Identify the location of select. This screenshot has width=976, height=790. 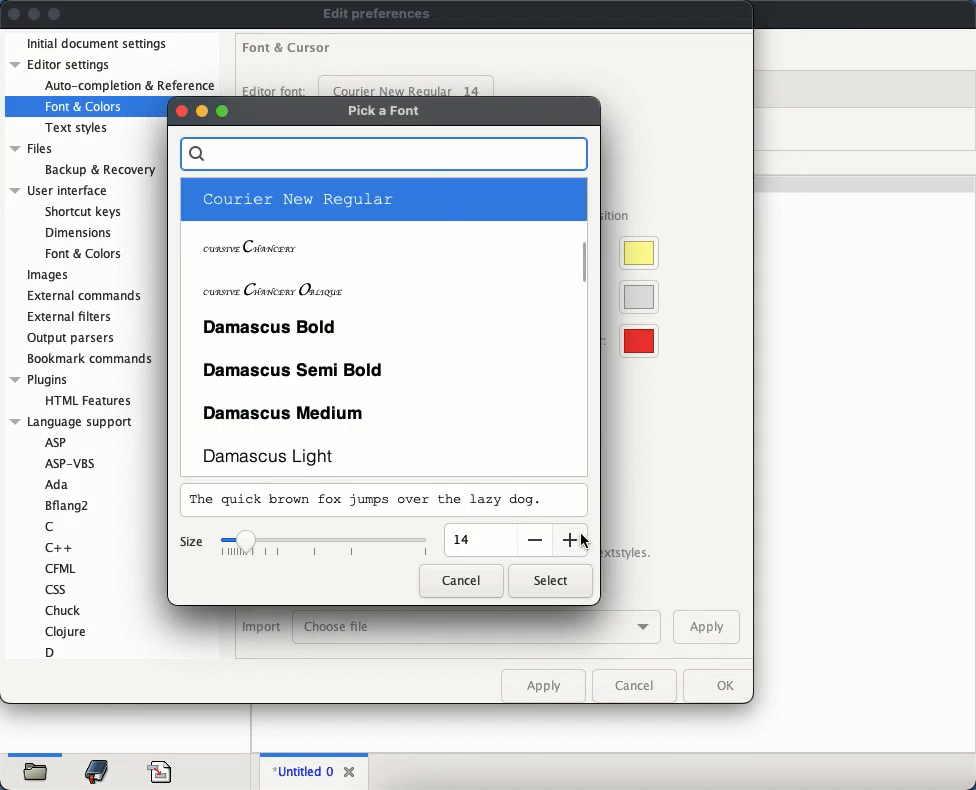
(550, 581).